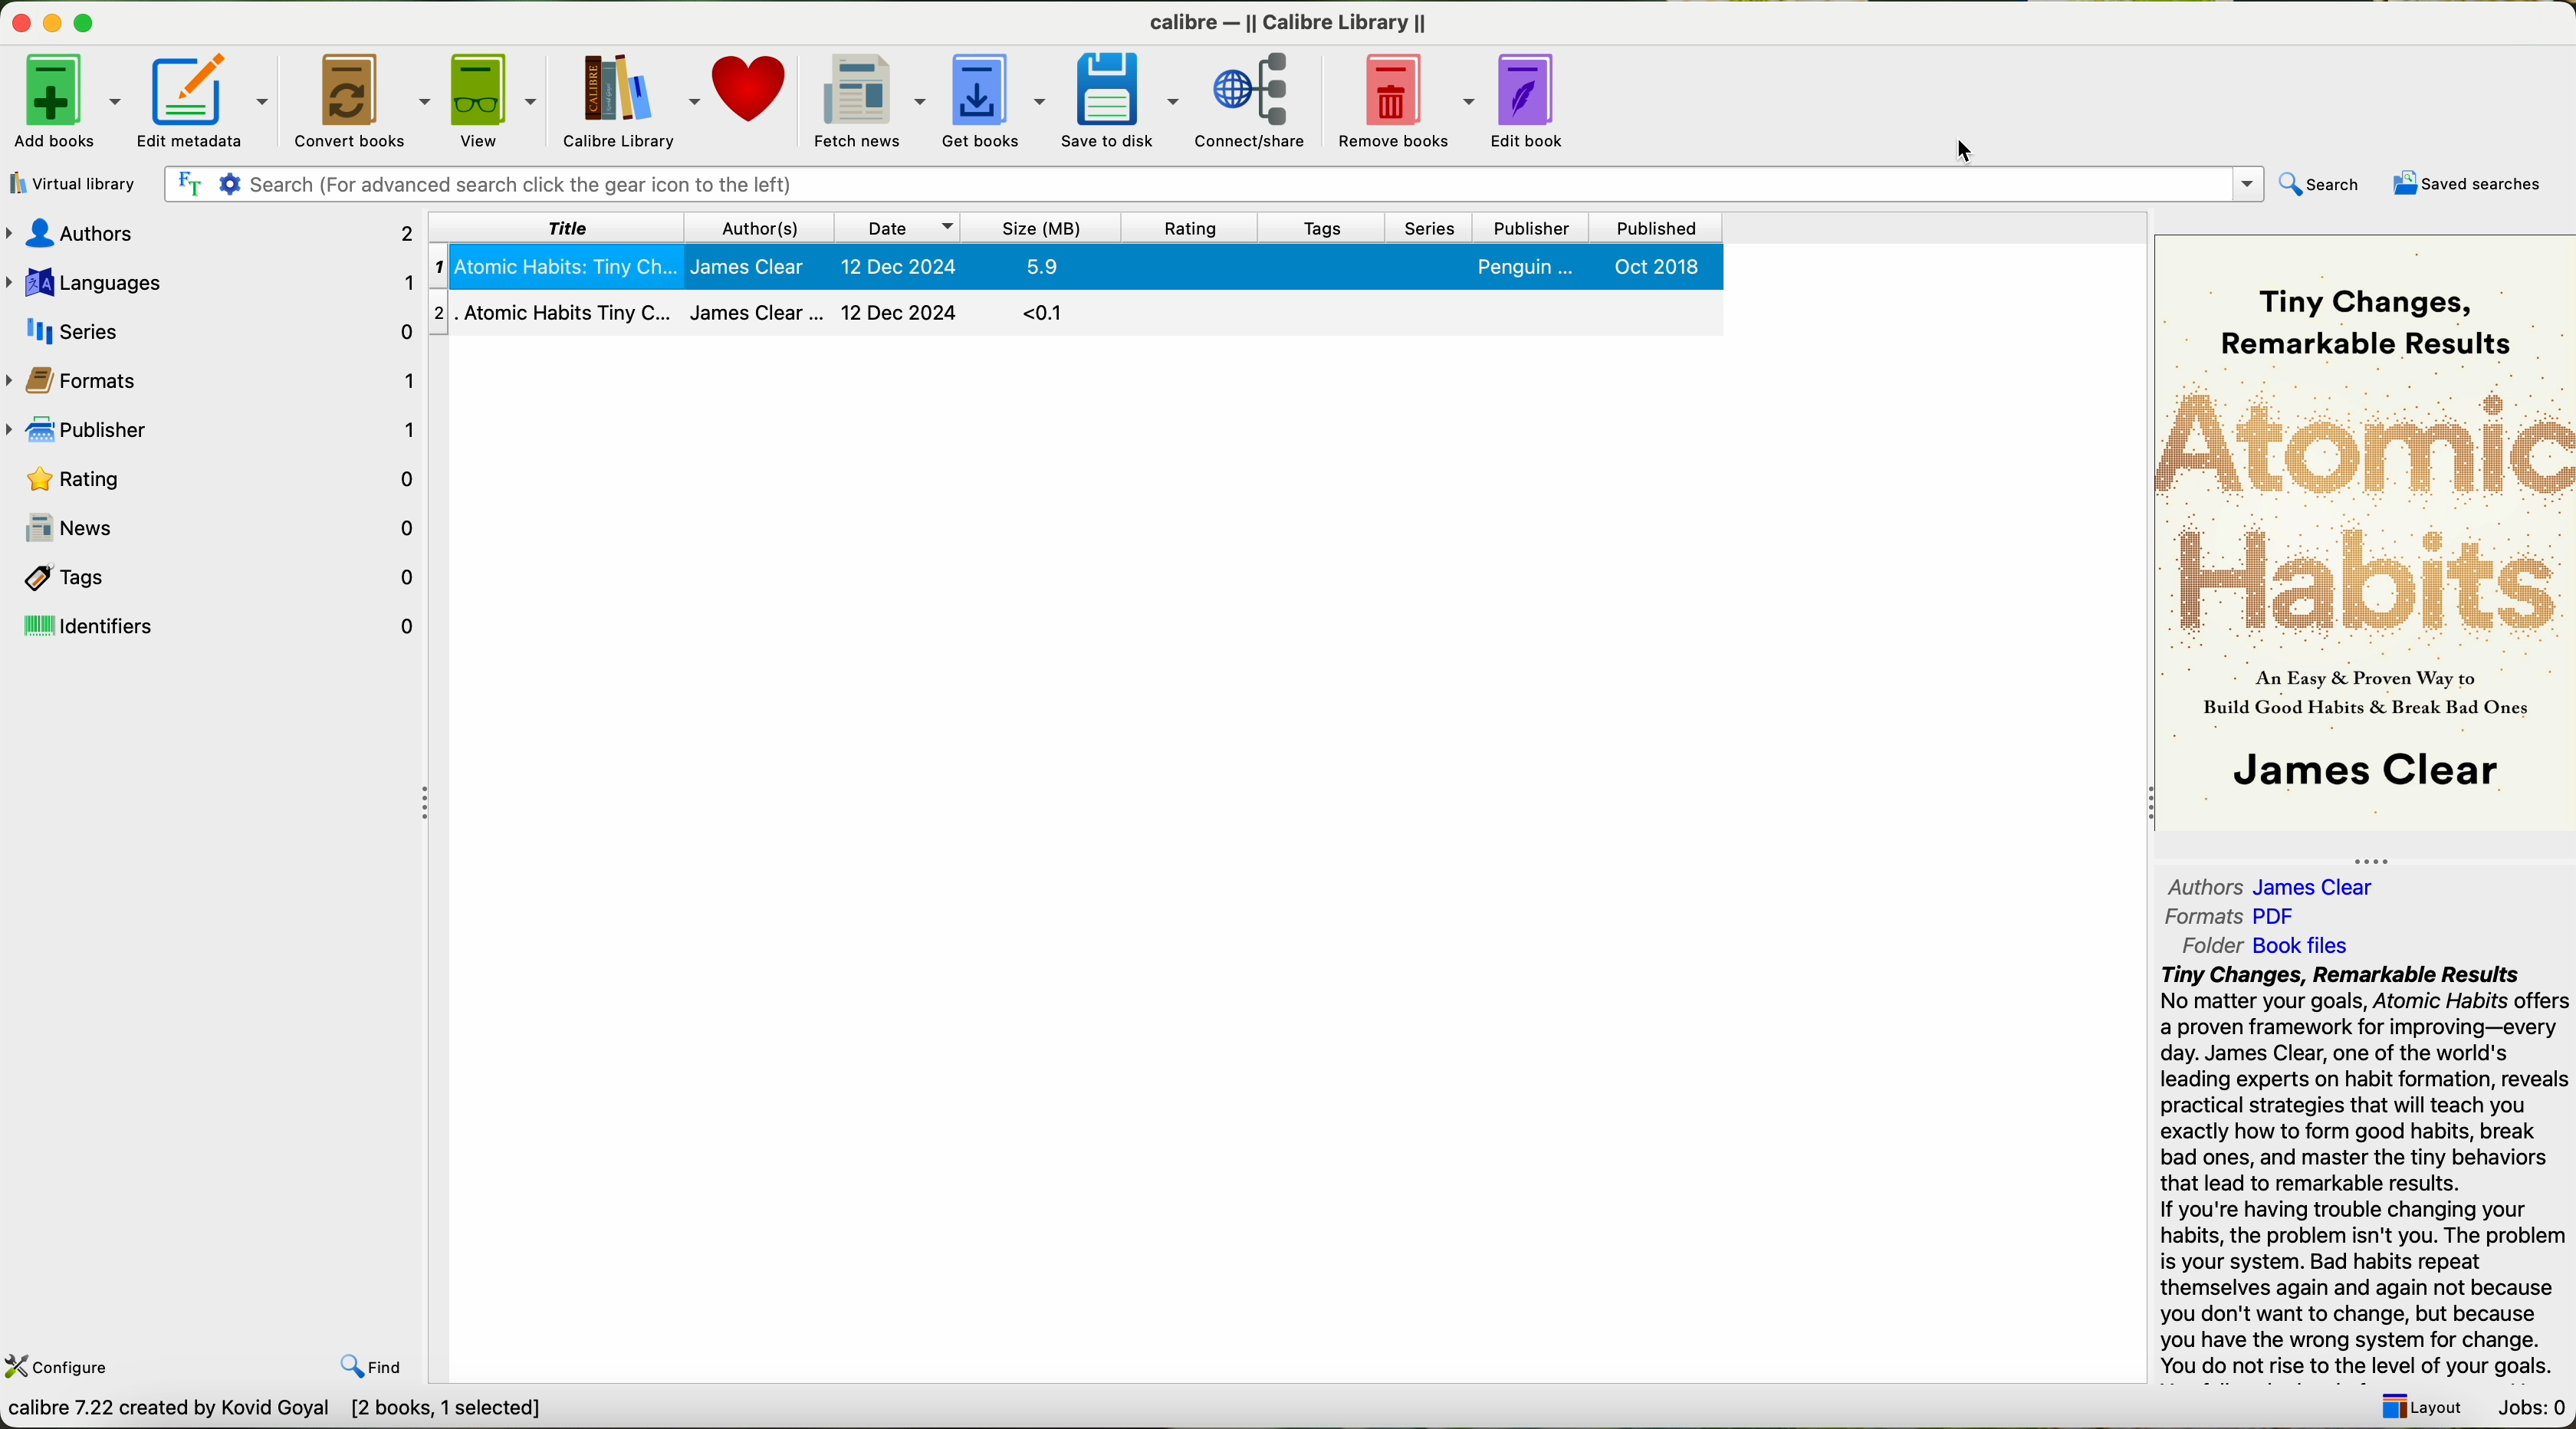 The height and width of the screenshot is (1429, 2576). I want to click on fetch news, so click(864, 101).